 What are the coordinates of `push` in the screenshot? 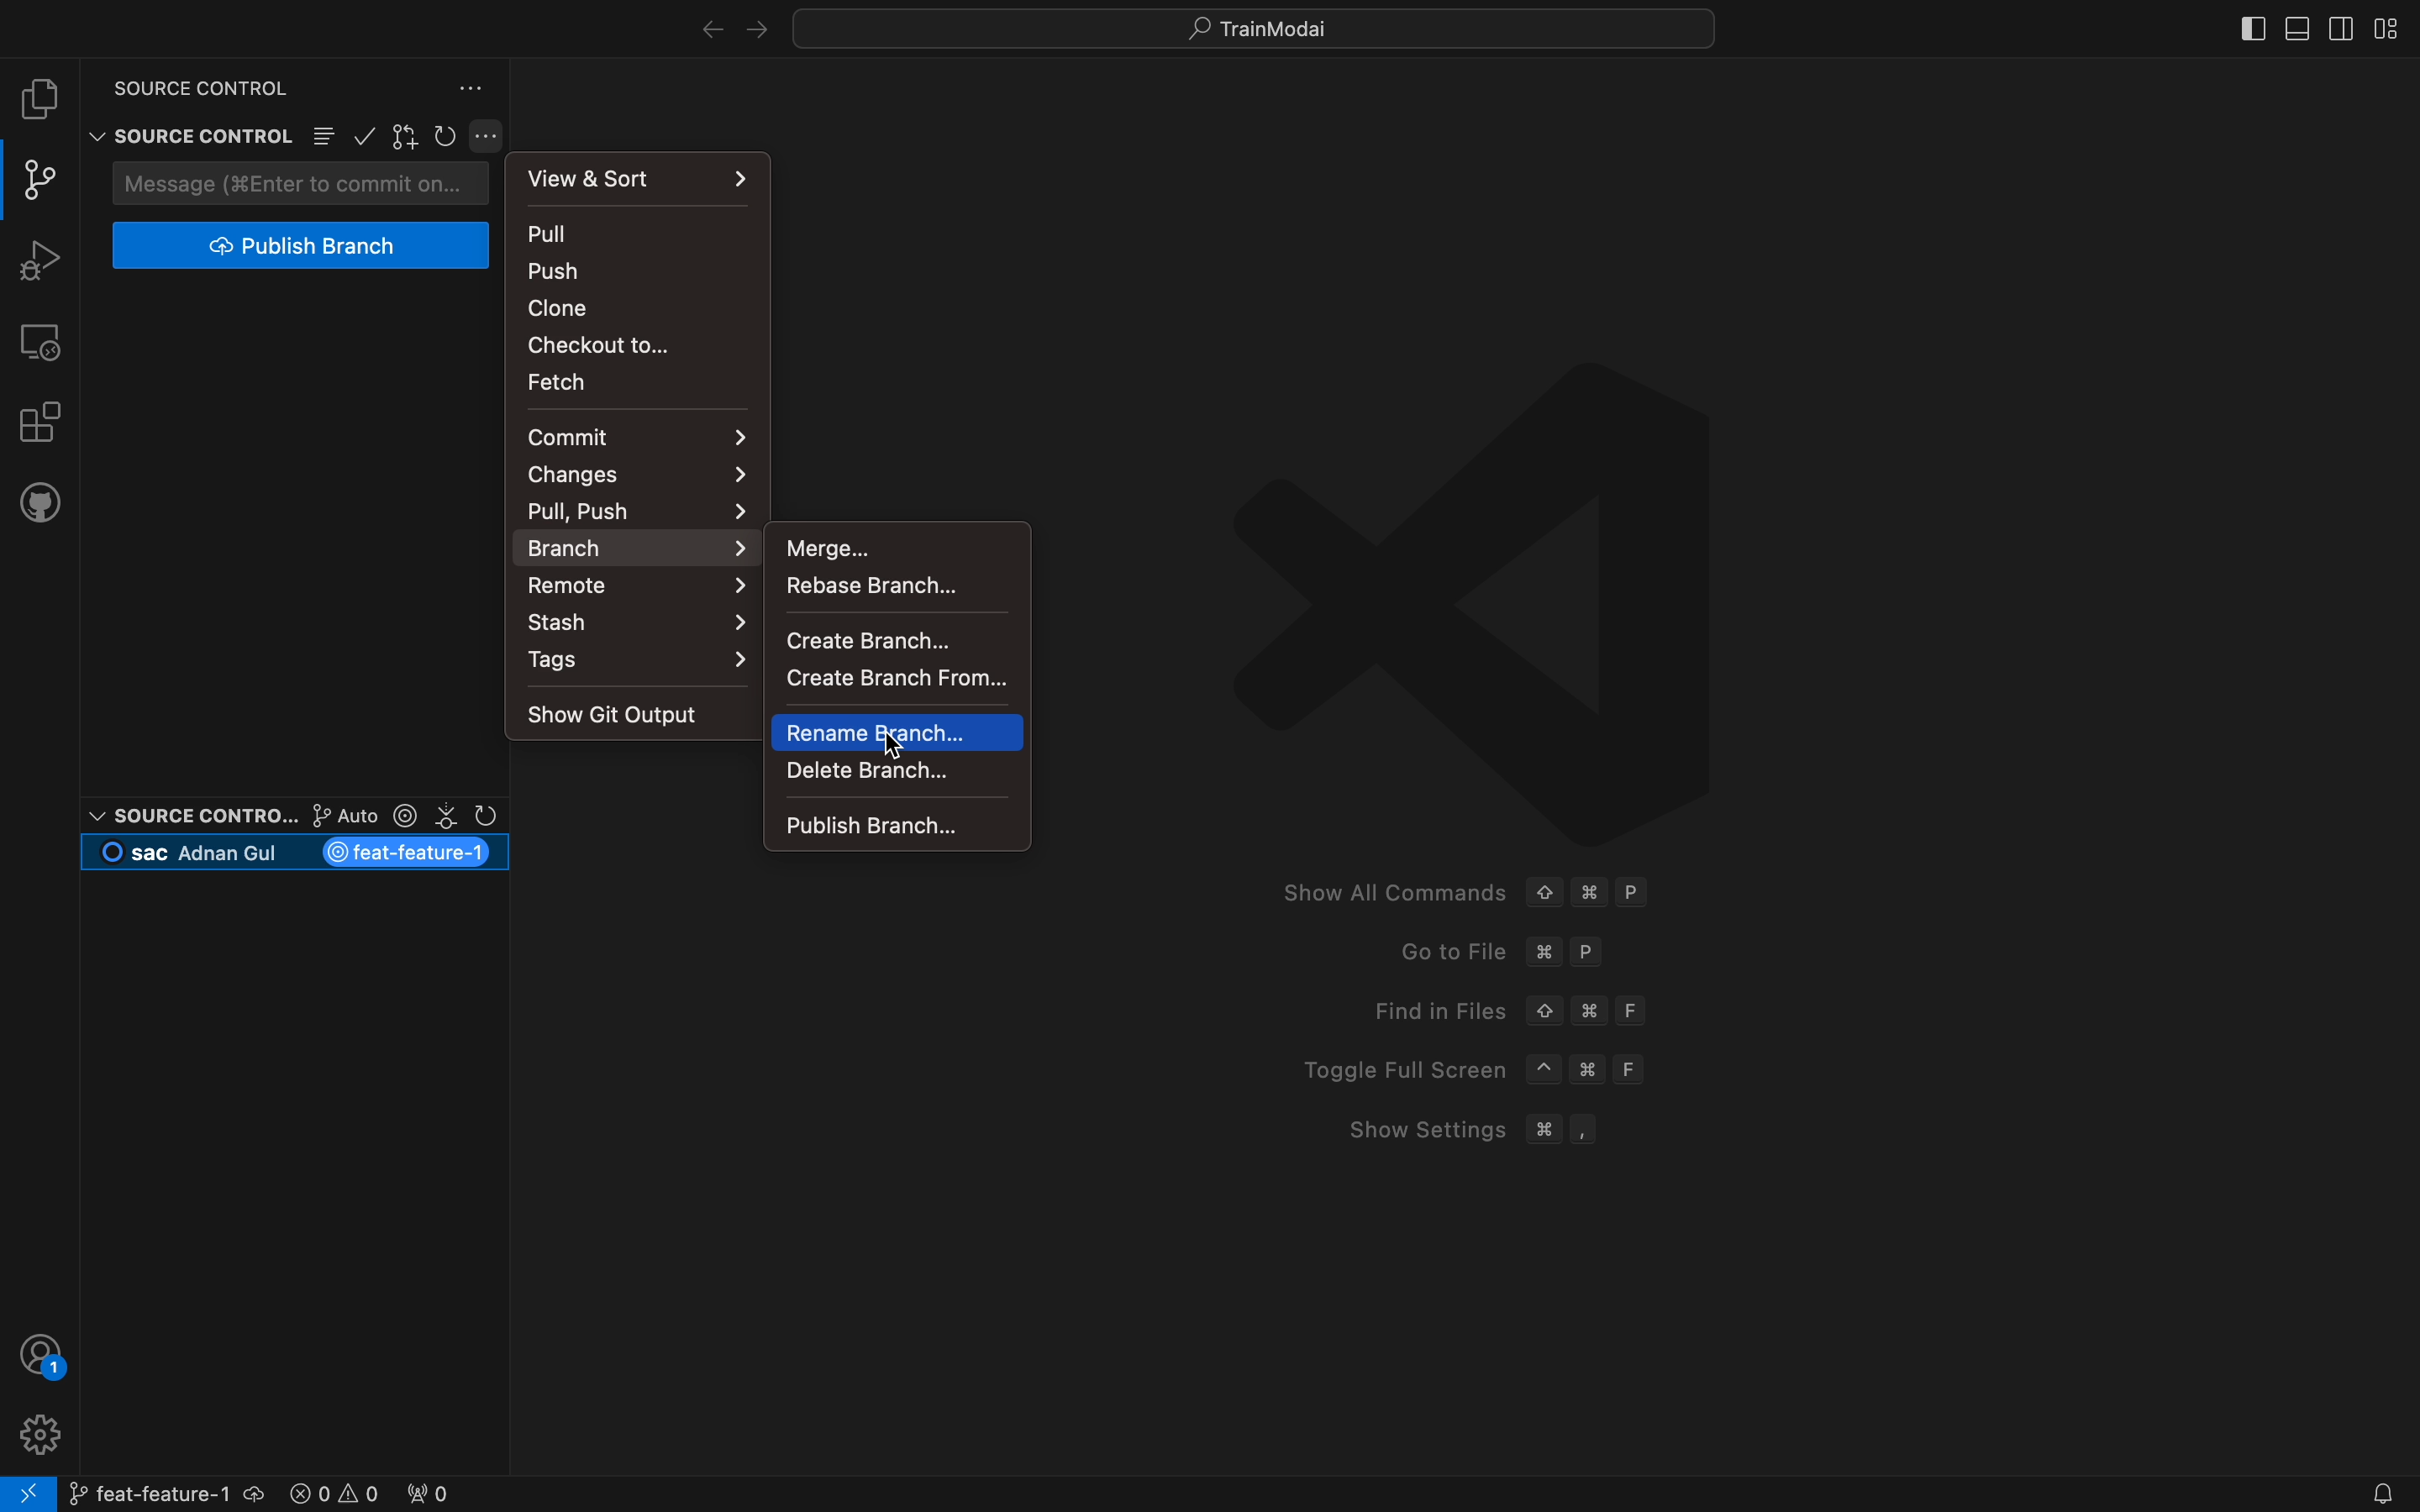 It's located at (643, 270).